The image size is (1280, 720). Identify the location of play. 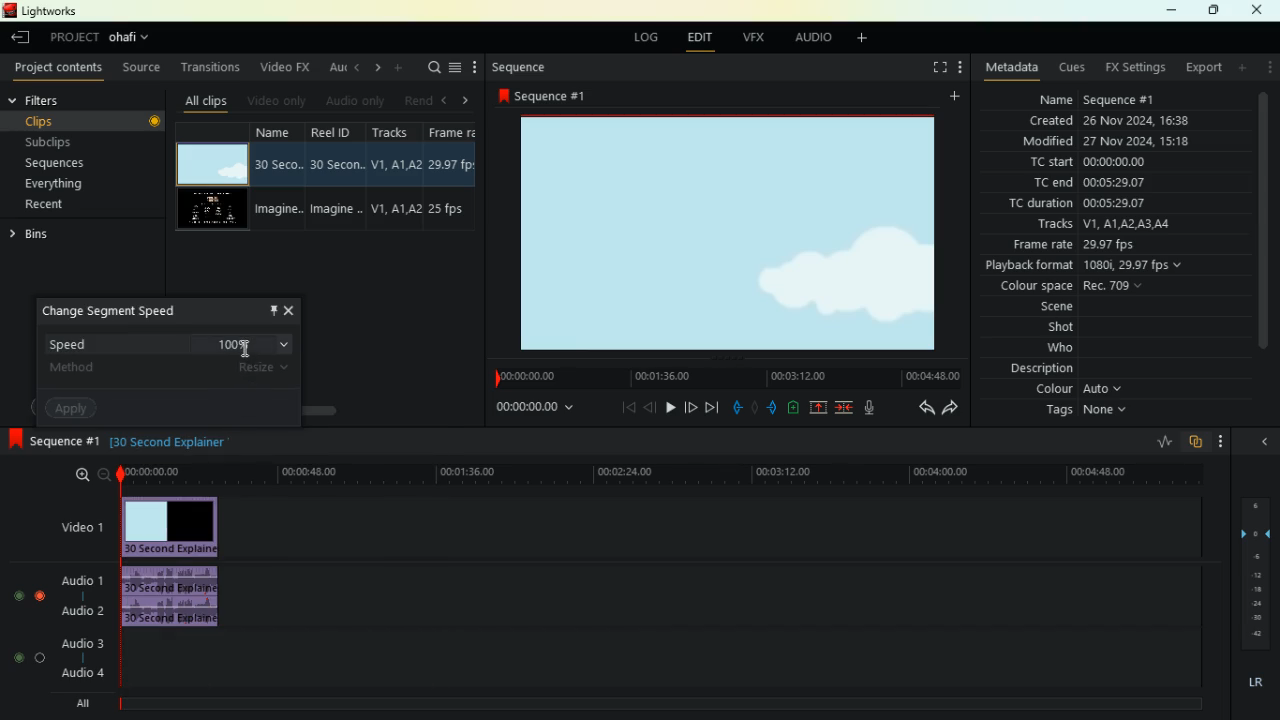
(670, 406).